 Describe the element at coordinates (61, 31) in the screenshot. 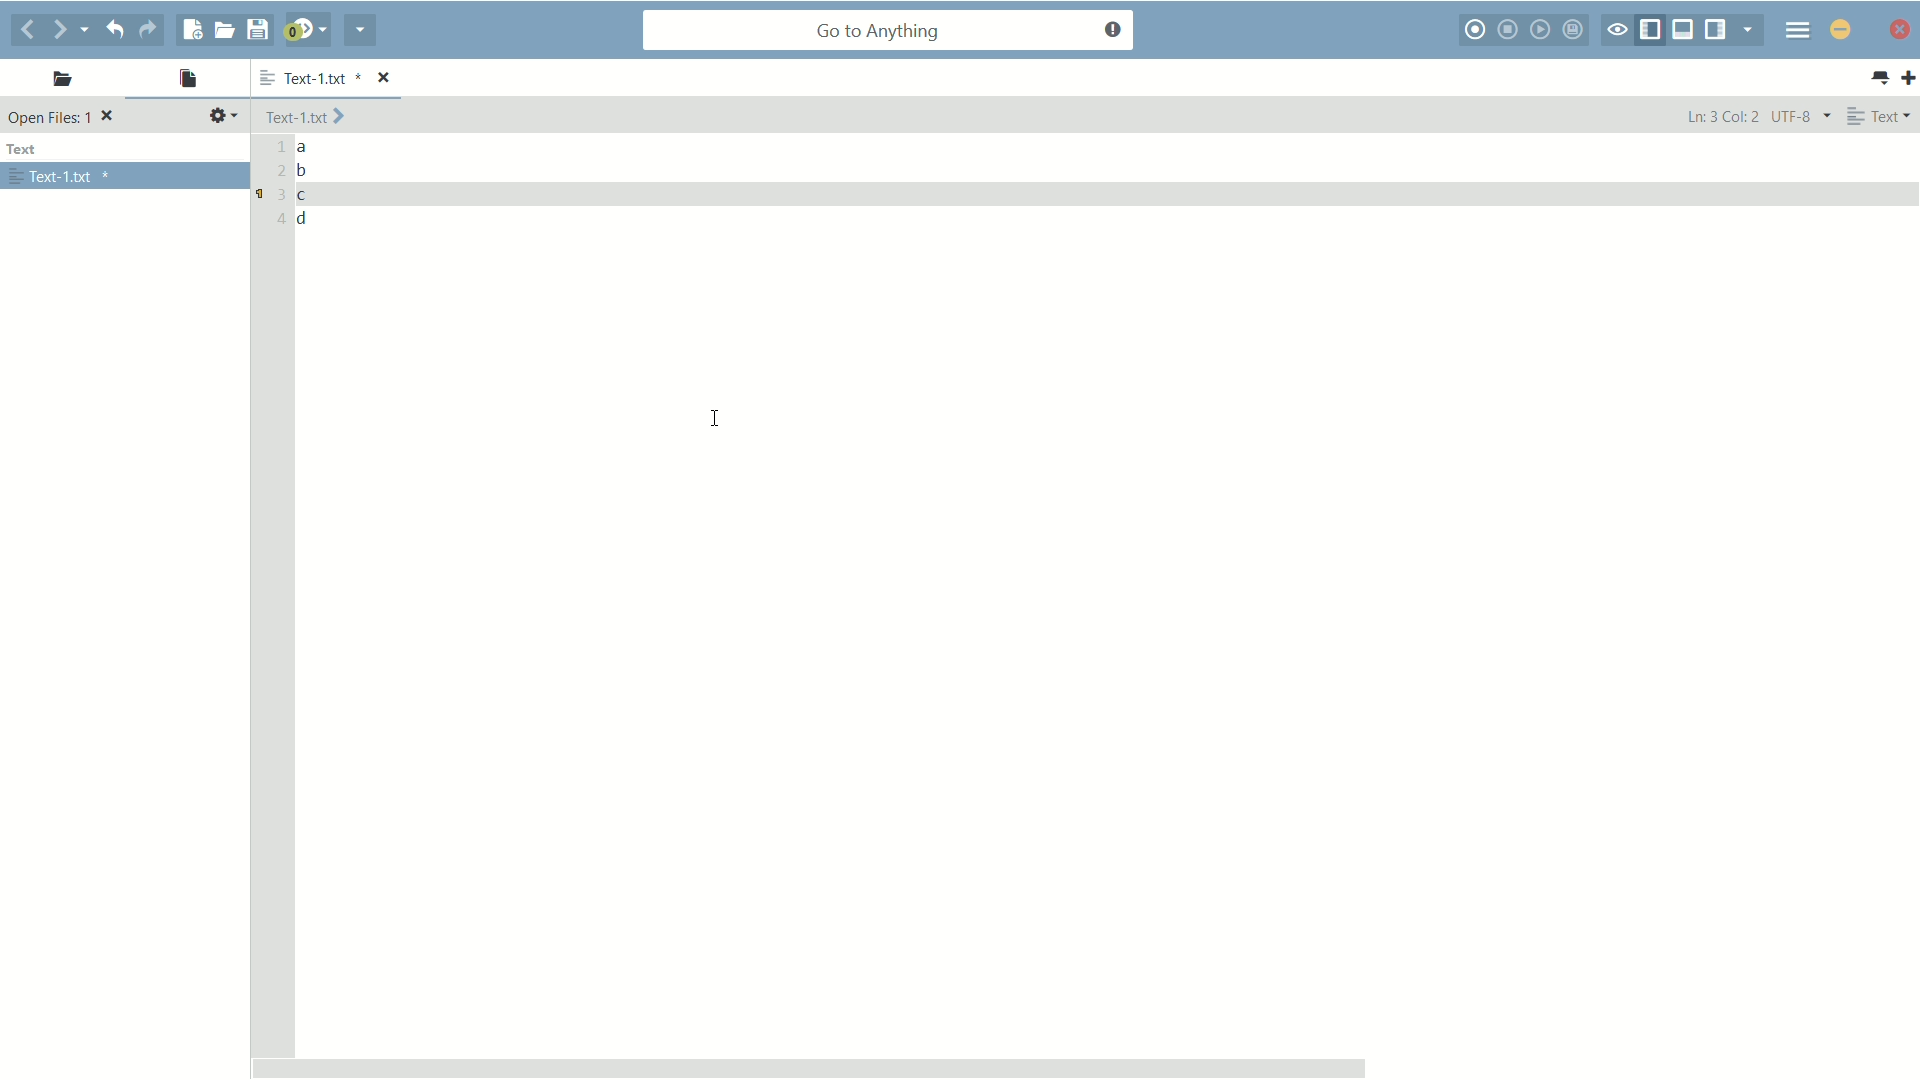

I see `go forward` at that location.